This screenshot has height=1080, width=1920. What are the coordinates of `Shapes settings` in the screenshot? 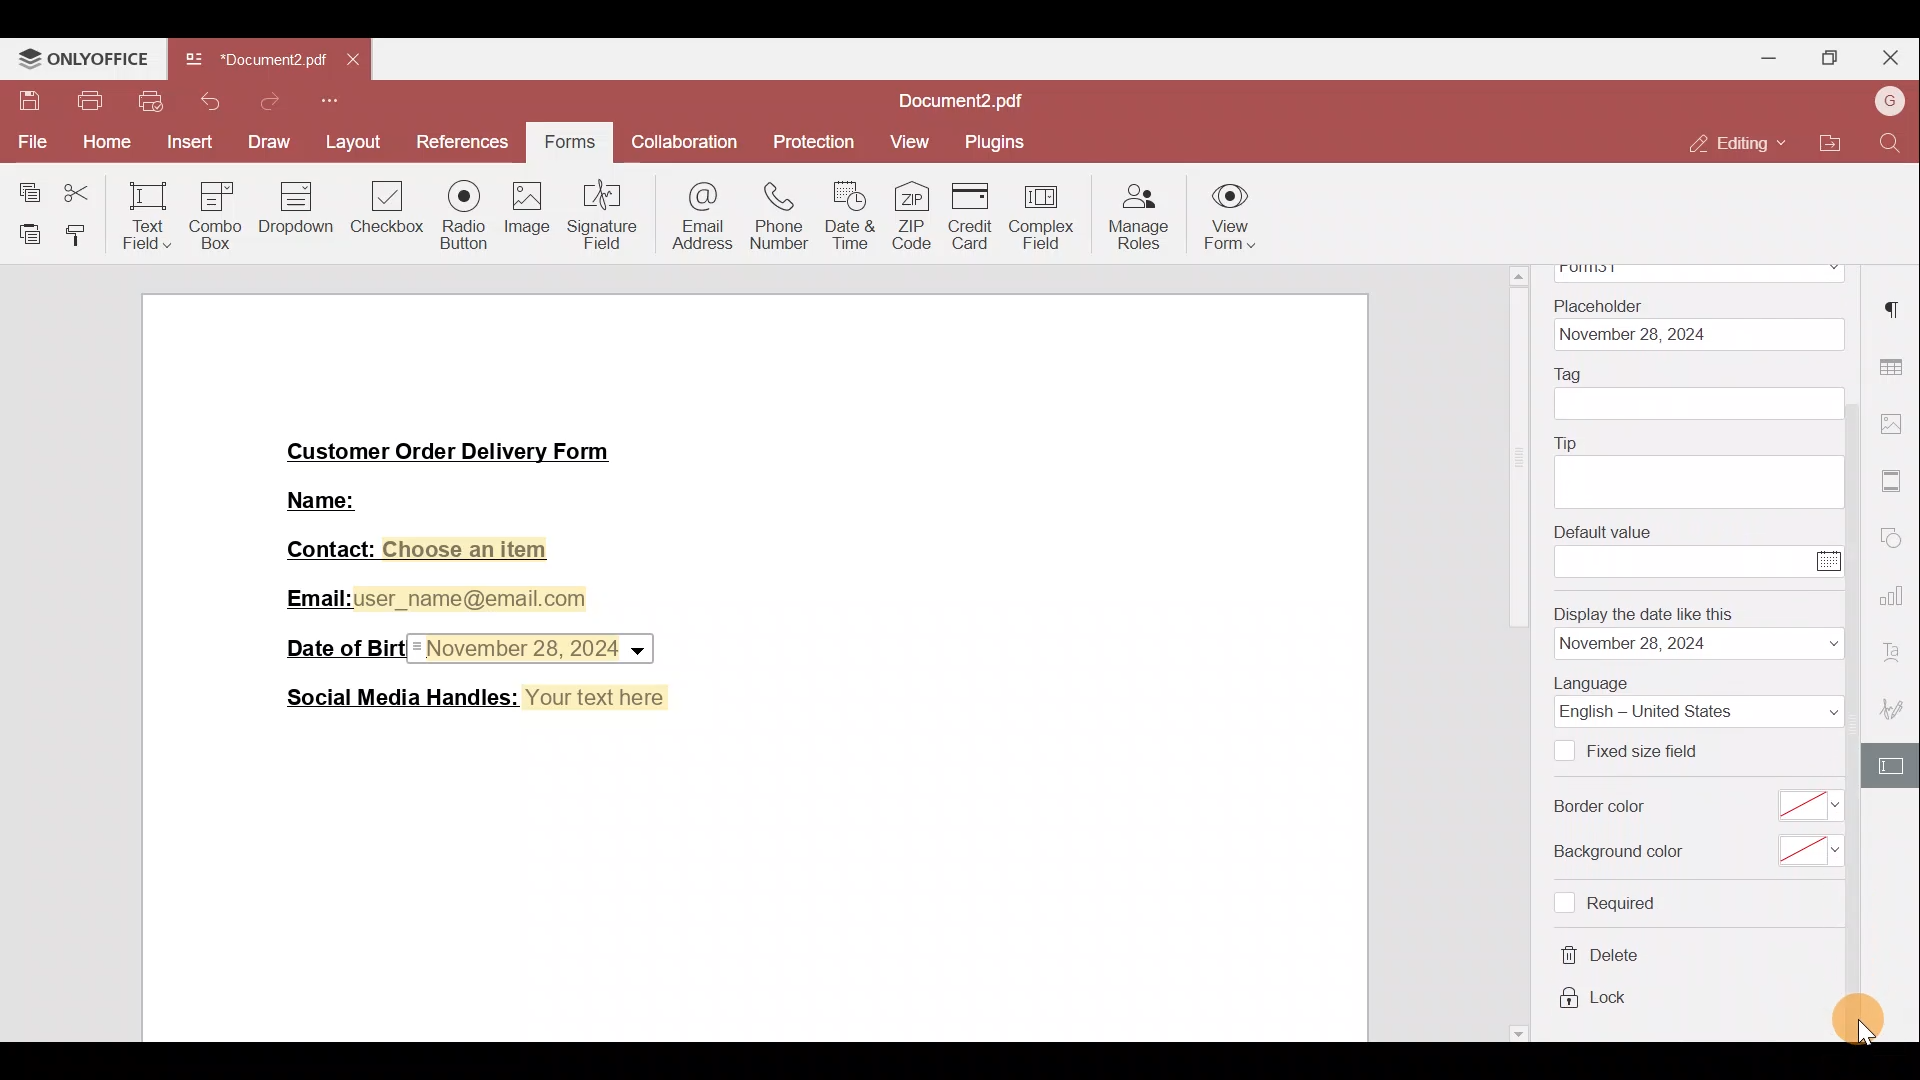 It's located at (1894, 539).